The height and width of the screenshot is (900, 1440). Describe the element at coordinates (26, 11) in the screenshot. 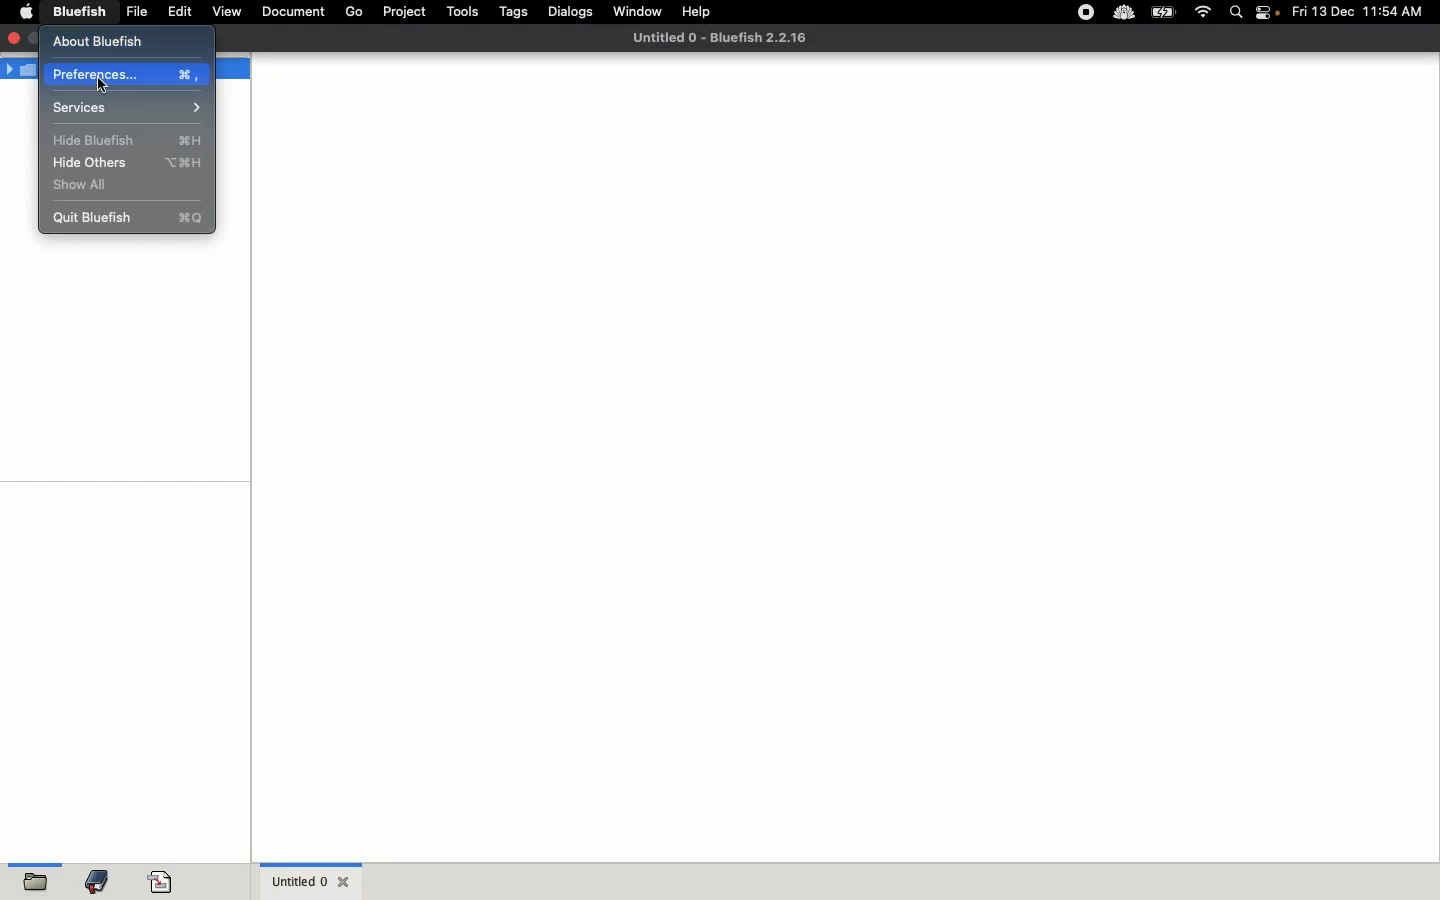

I see `Apple logo` at that location.